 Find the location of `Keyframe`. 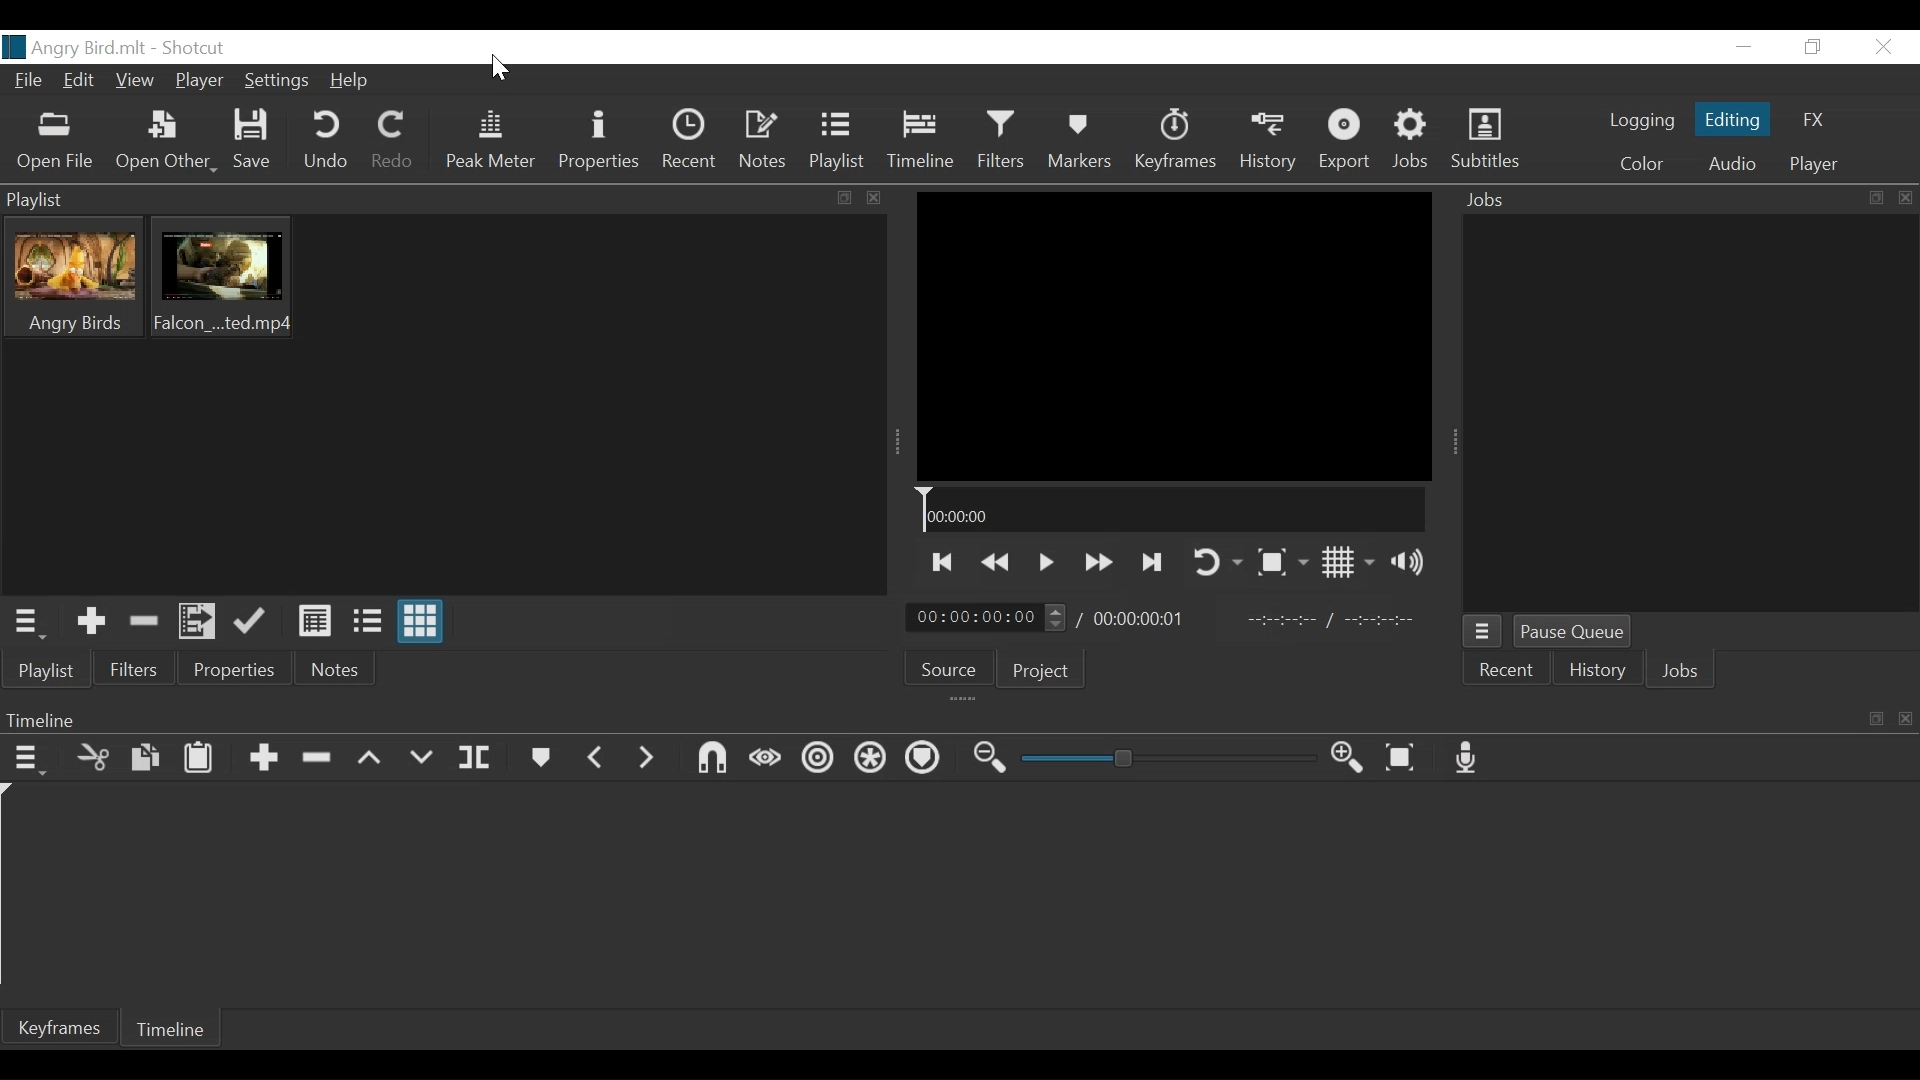

Keyframe is located at coordinates (69, 1030).